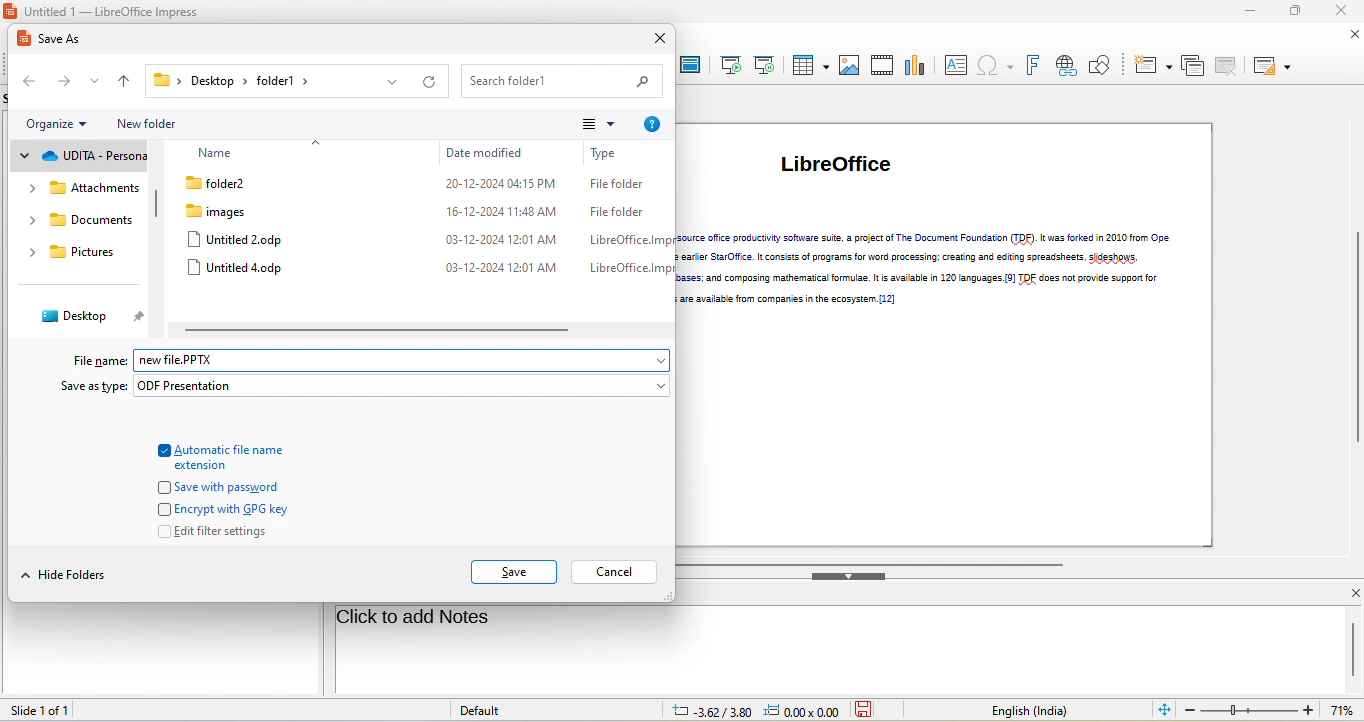  Describe the element at coordinates (623, 268) in the screenshot. I see `LibreOffice.lmp` at that location.